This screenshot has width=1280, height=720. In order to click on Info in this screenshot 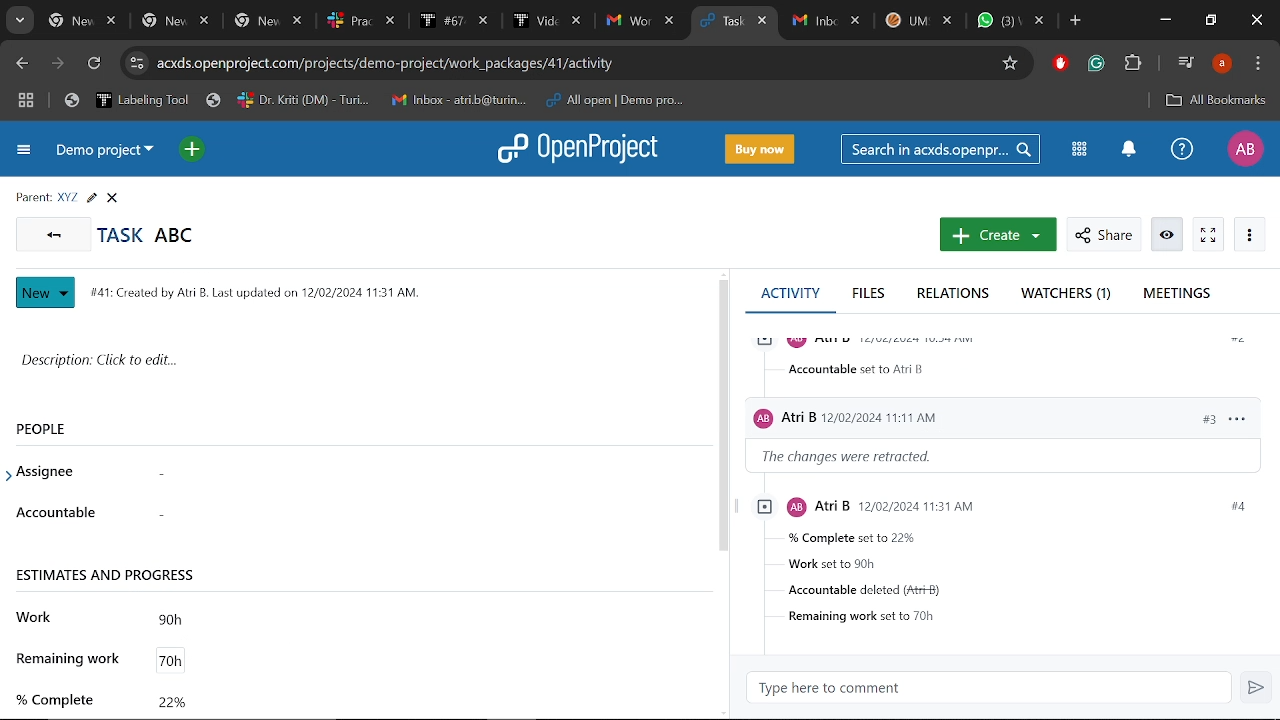, I will do `click(1168, 235)`.